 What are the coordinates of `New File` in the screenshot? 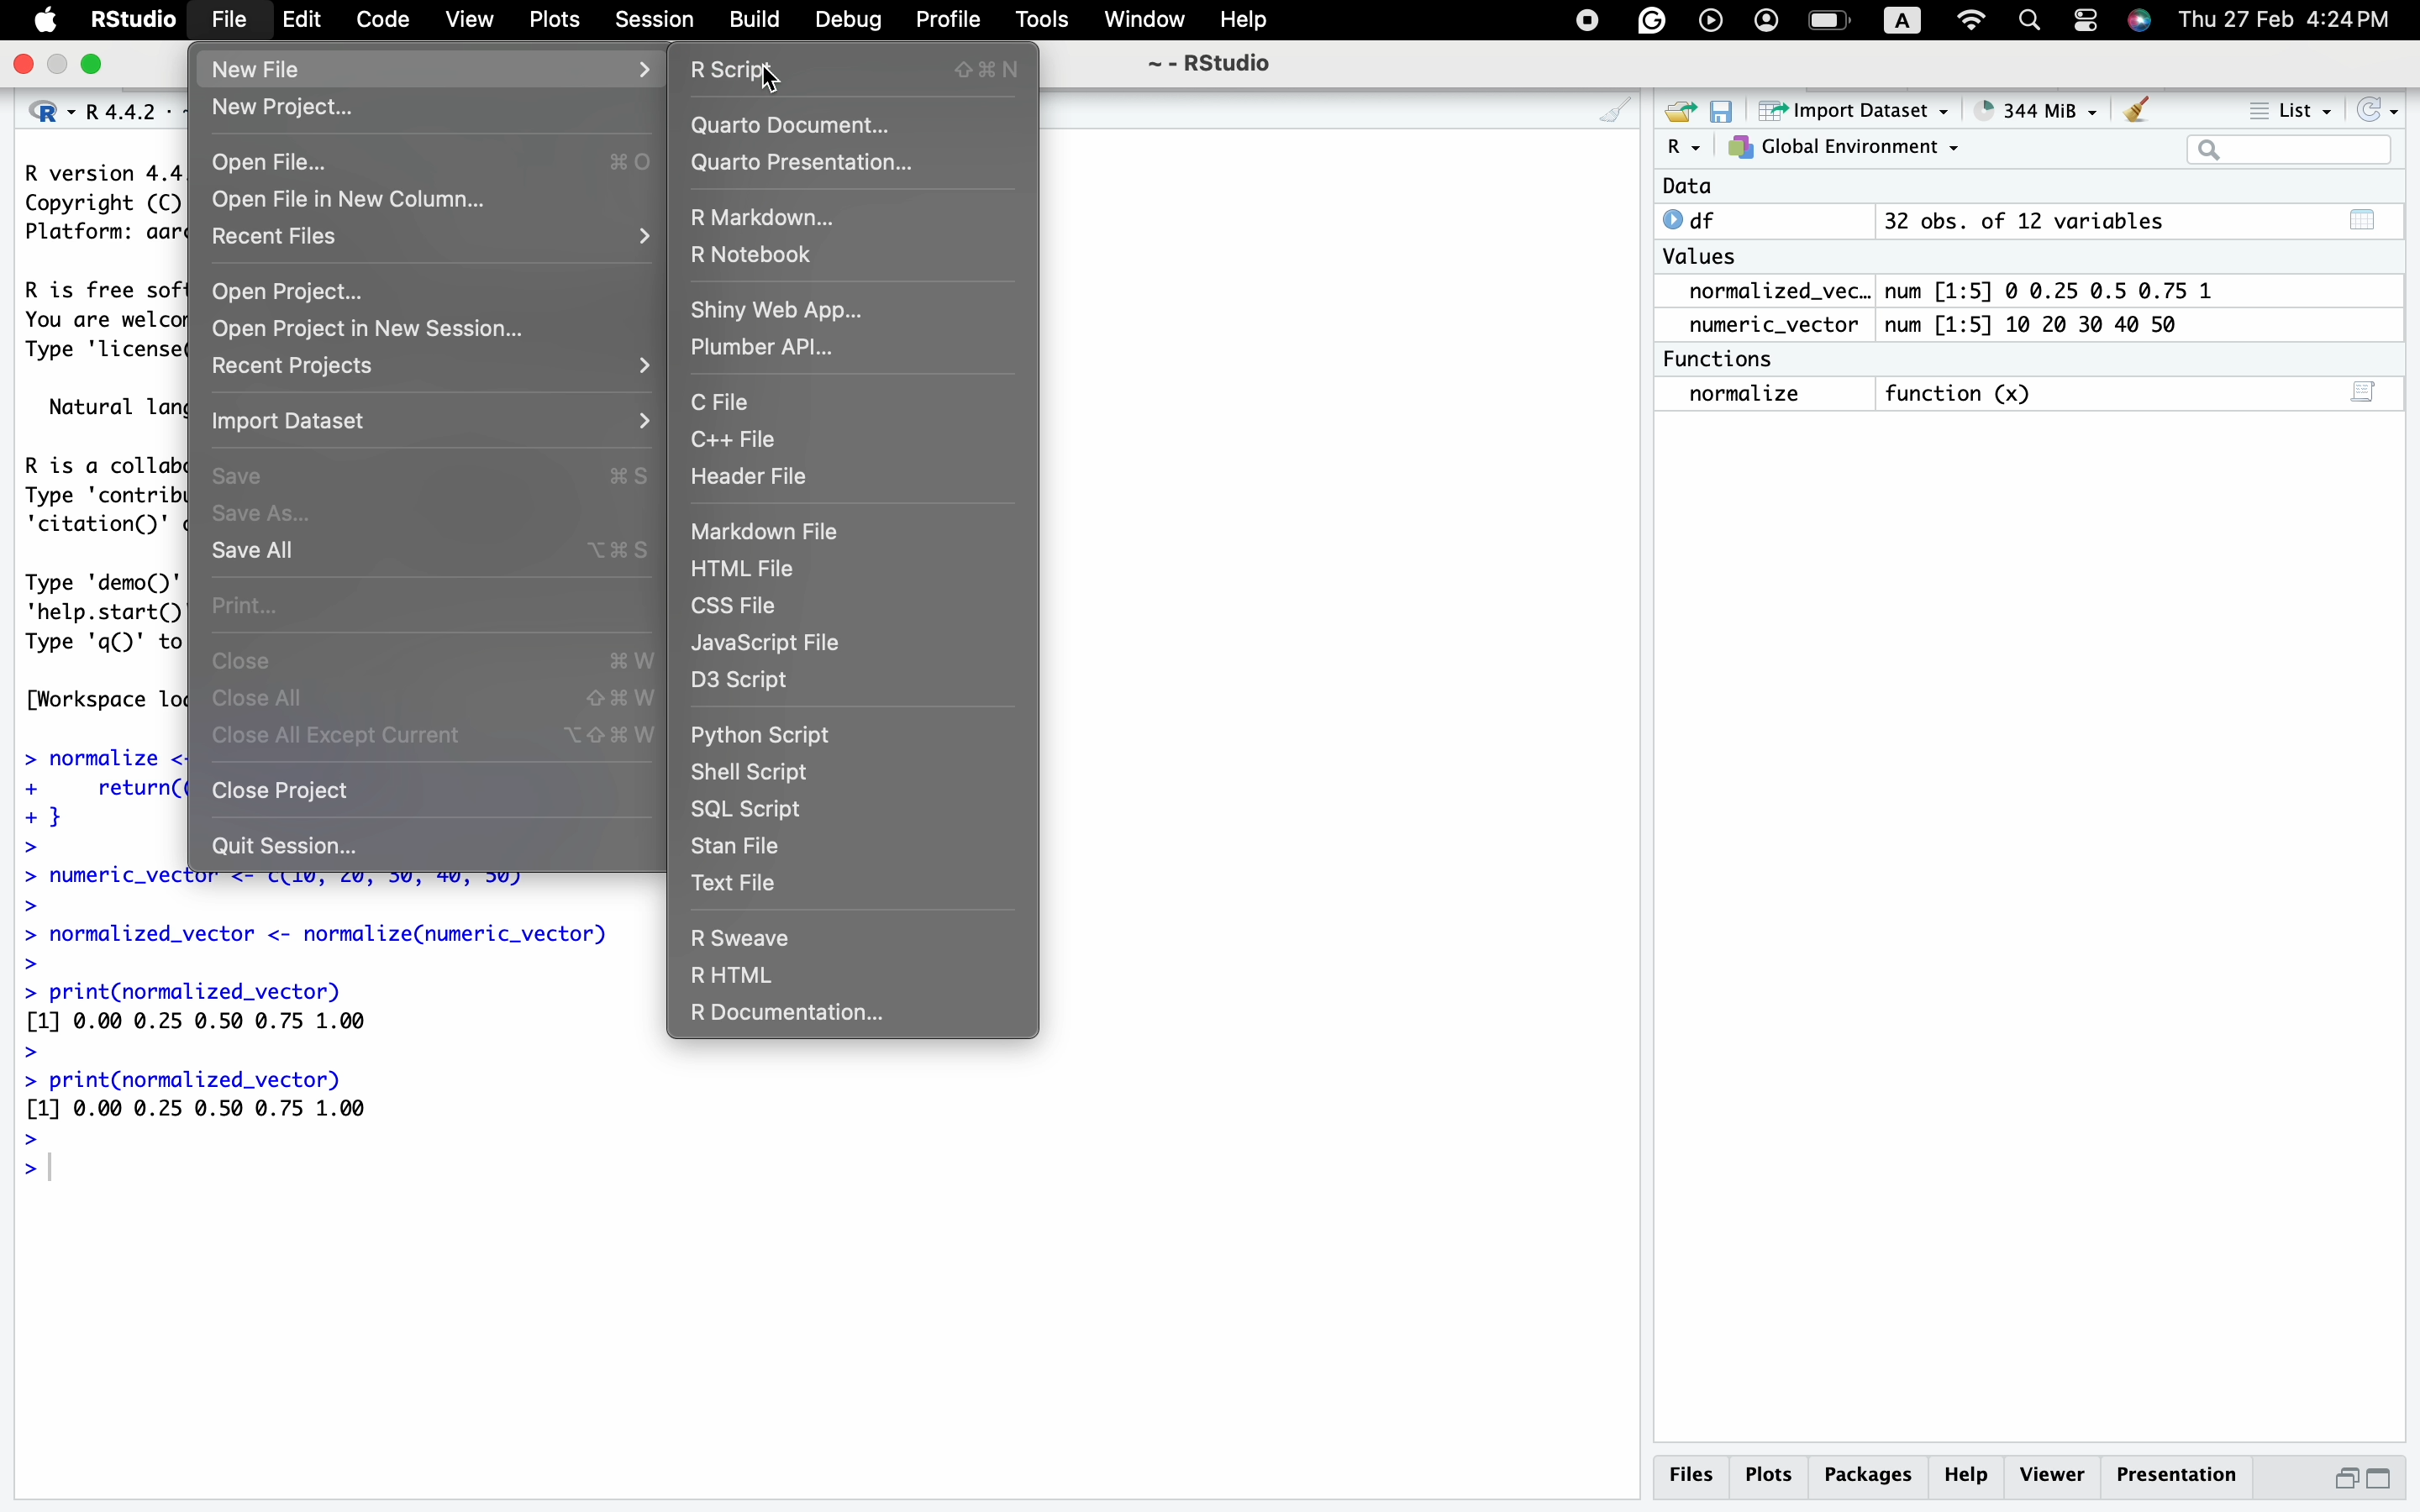 It's located at (253, 67).